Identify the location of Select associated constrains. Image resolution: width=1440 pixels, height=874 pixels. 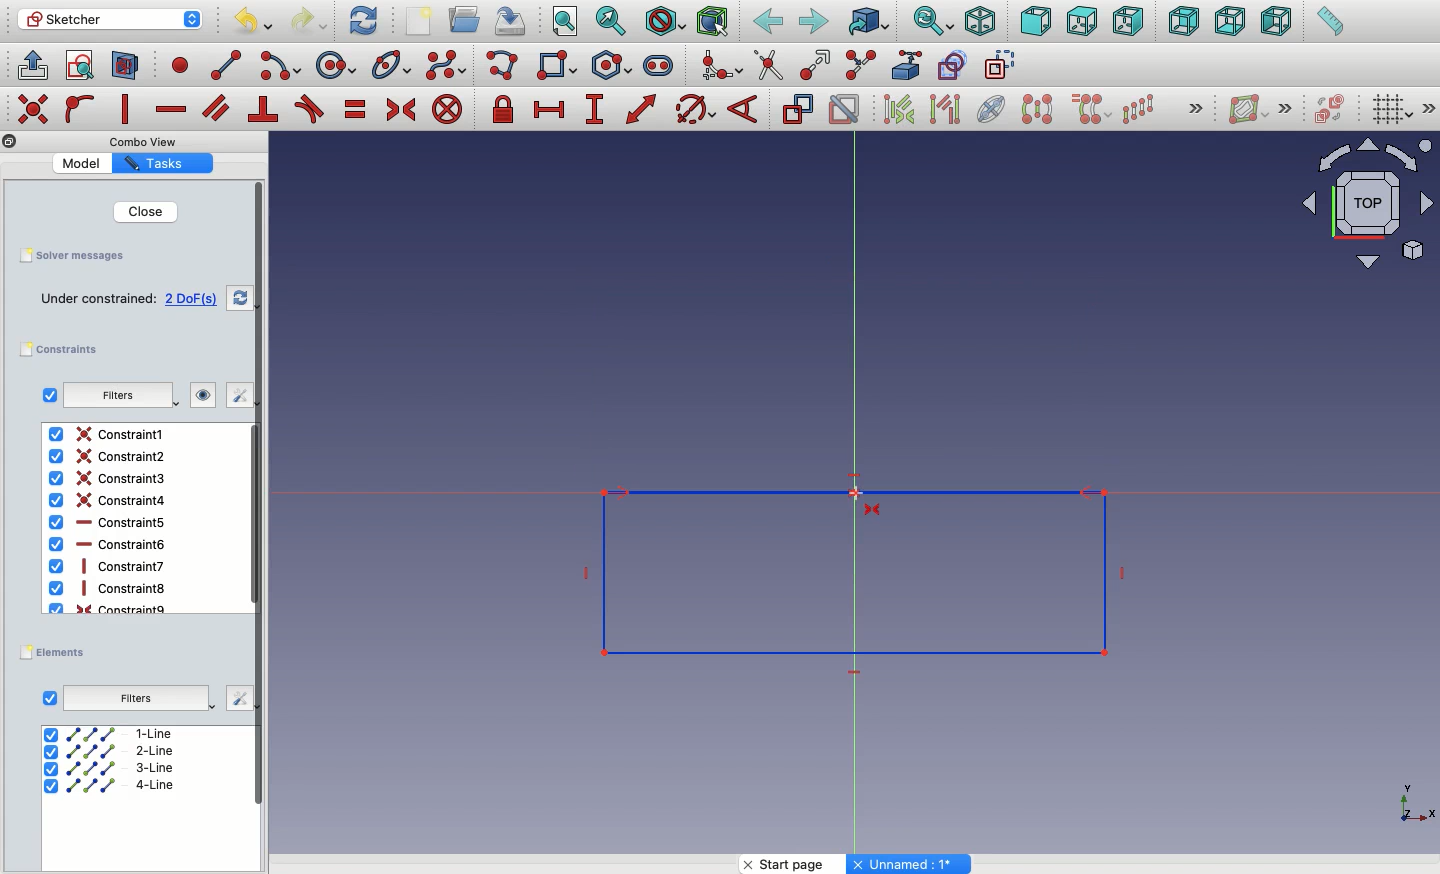
(895, 109).